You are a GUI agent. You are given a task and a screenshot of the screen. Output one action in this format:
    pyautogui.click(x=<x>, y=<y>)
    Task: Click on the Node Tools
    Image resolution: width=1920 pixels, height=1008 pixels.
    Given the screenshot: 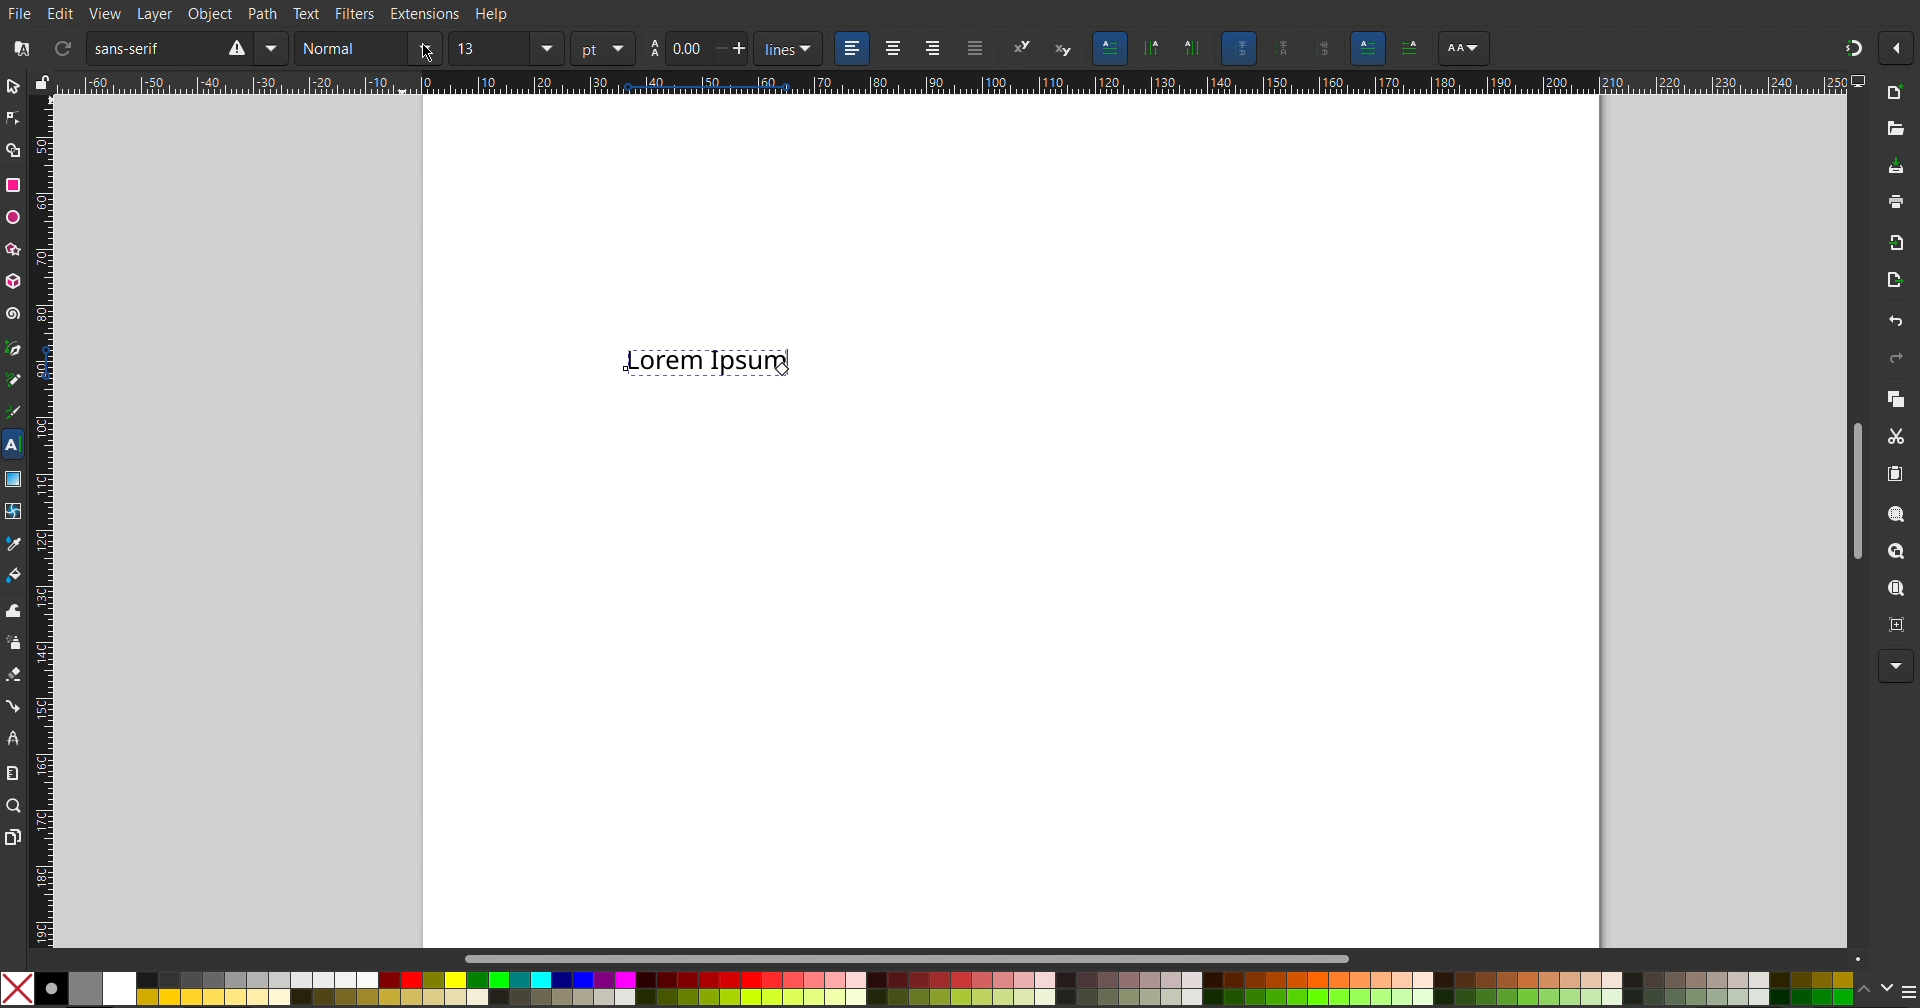 What is the action you would take?
    pyautogui.click(x=13, y=117)
    